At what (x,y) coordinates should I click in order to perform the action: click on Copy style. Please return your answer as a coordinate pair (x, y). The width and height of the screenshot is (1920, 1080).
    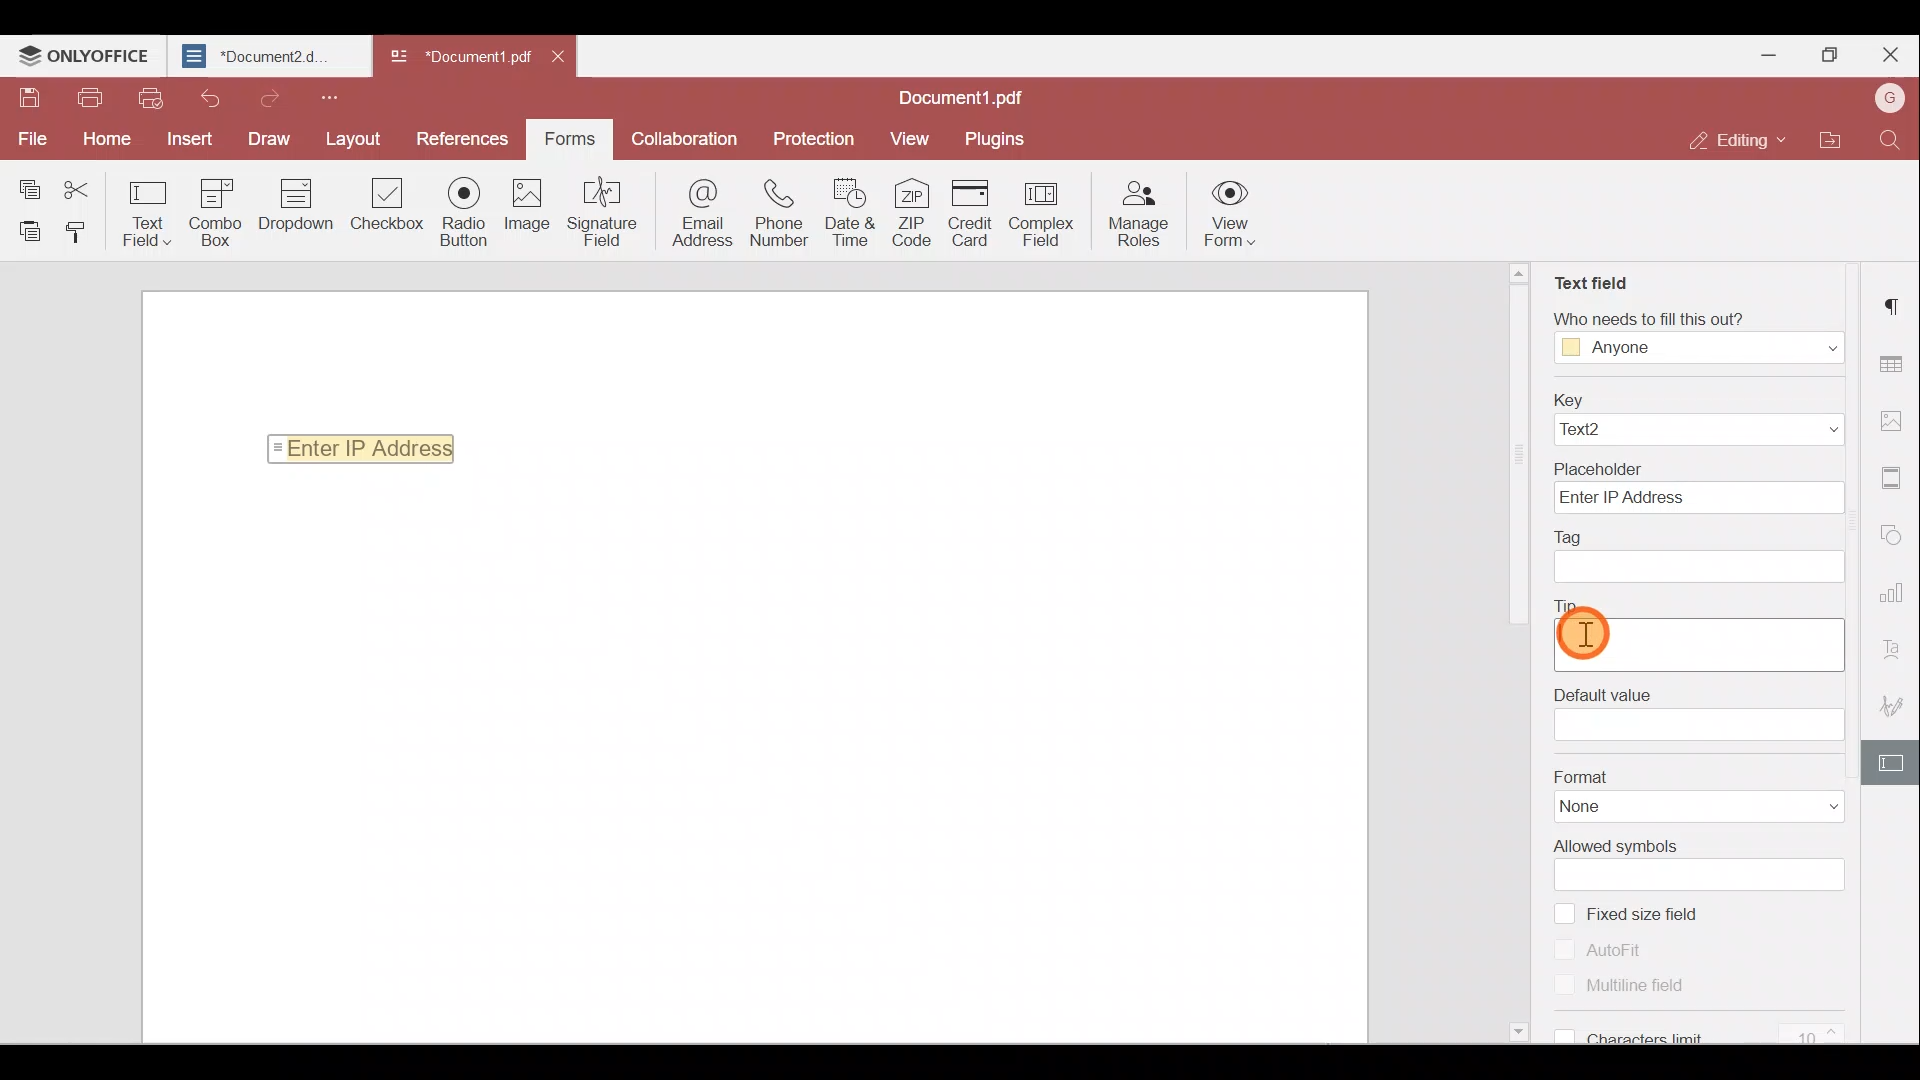
    Looking at the image, I should click on (78, 235).